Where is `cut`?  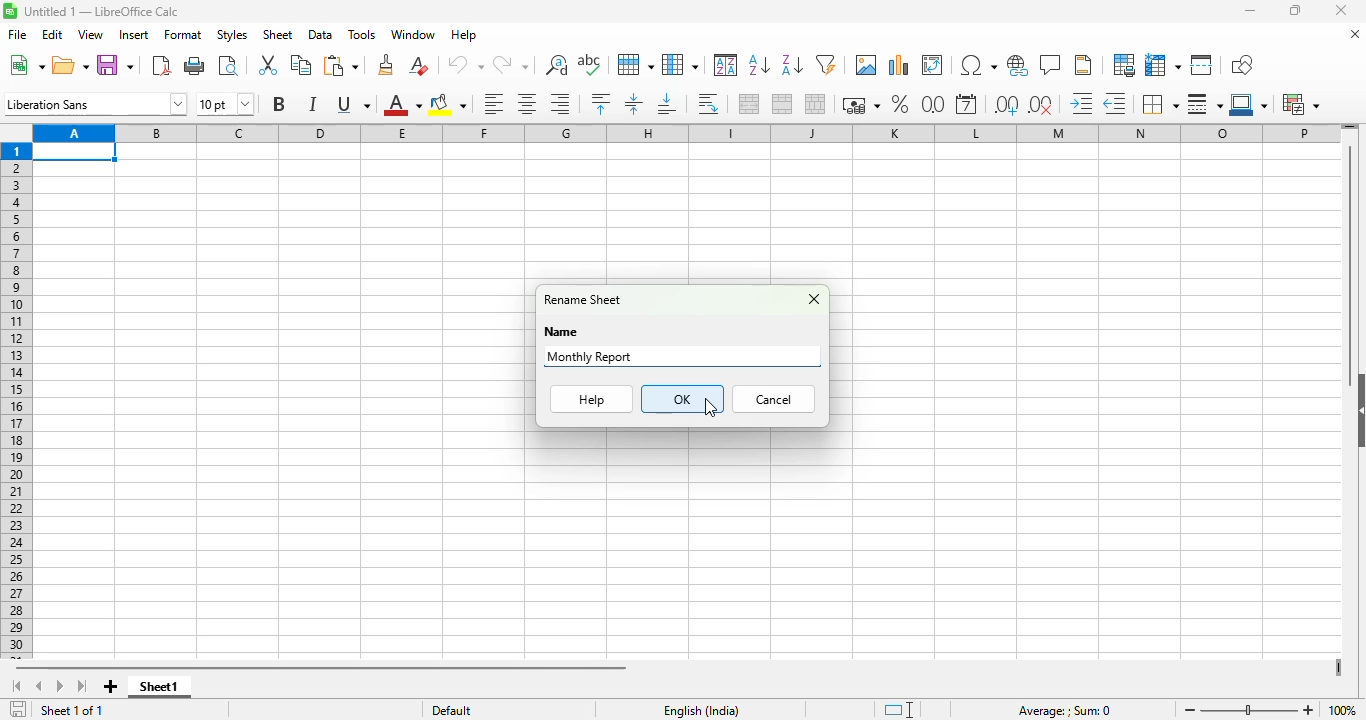
cut is located at coordinates (266, 65).